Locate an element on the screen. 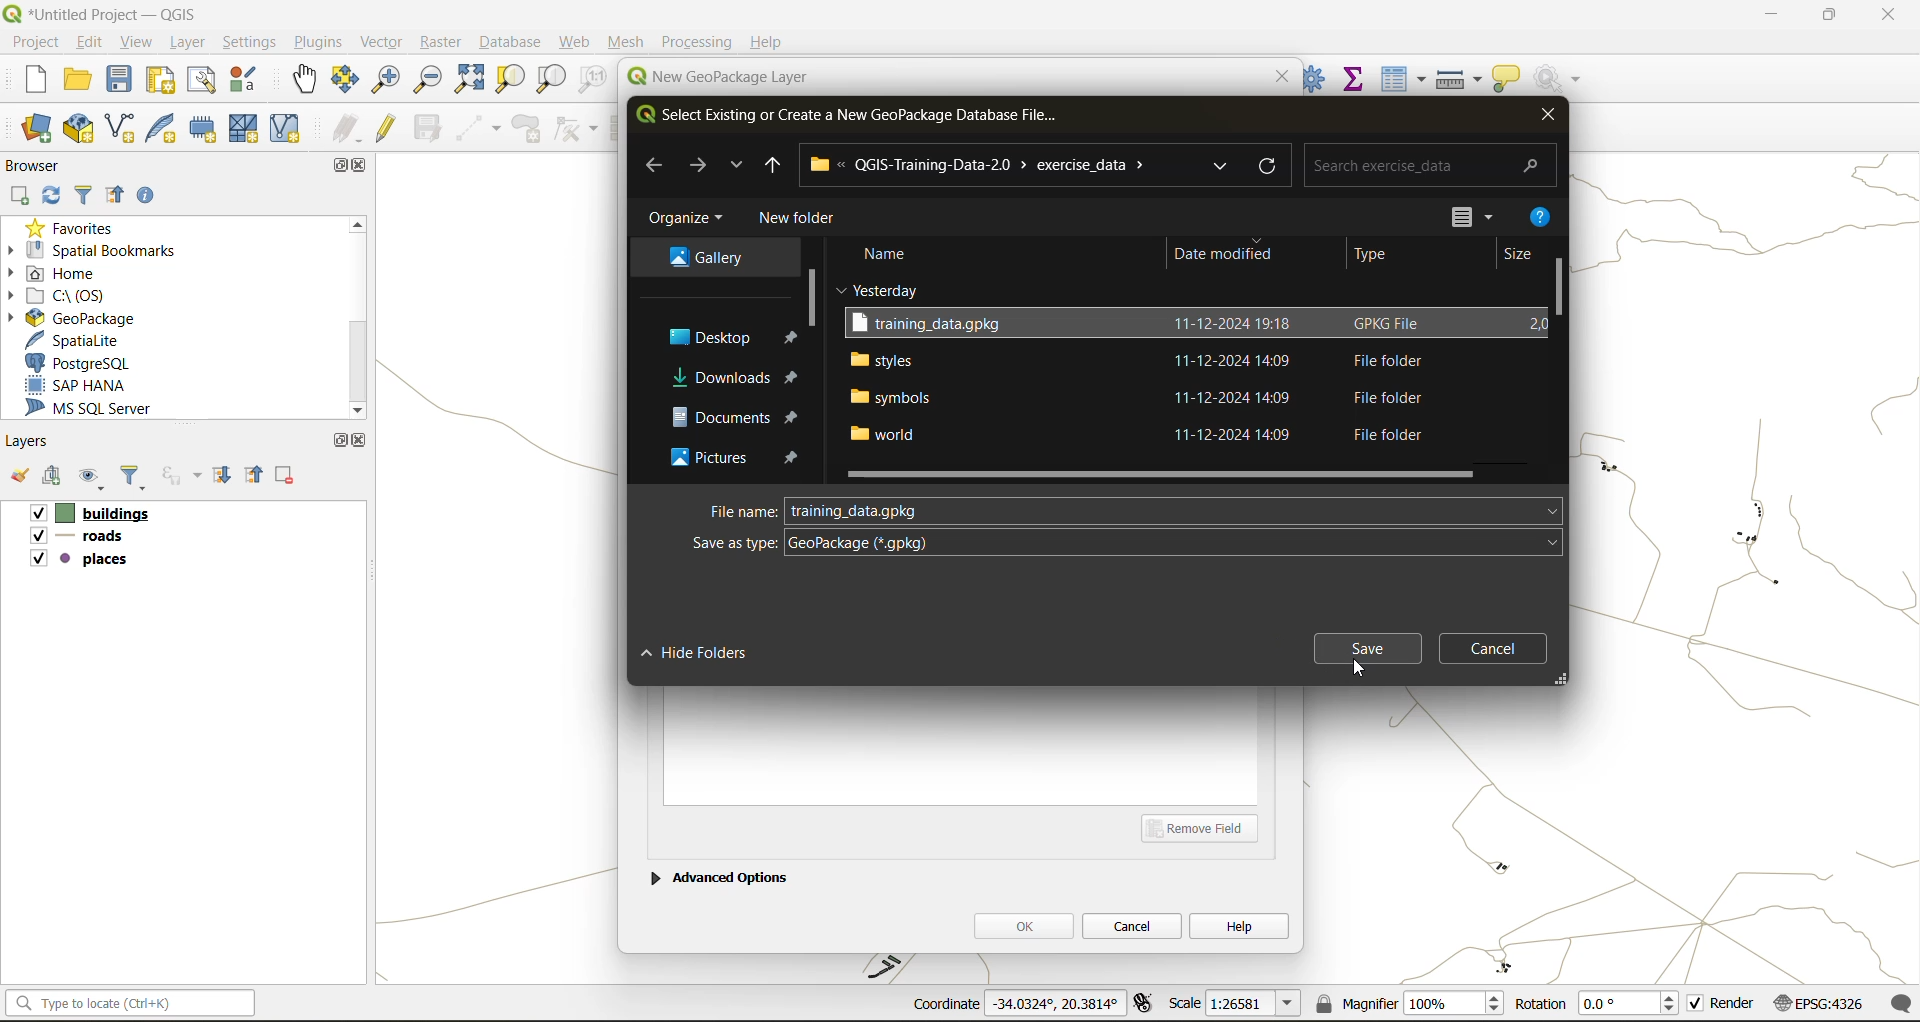 This screenshot has height=1022, width=1920. attributes table is located at coordinates (1404, 79).